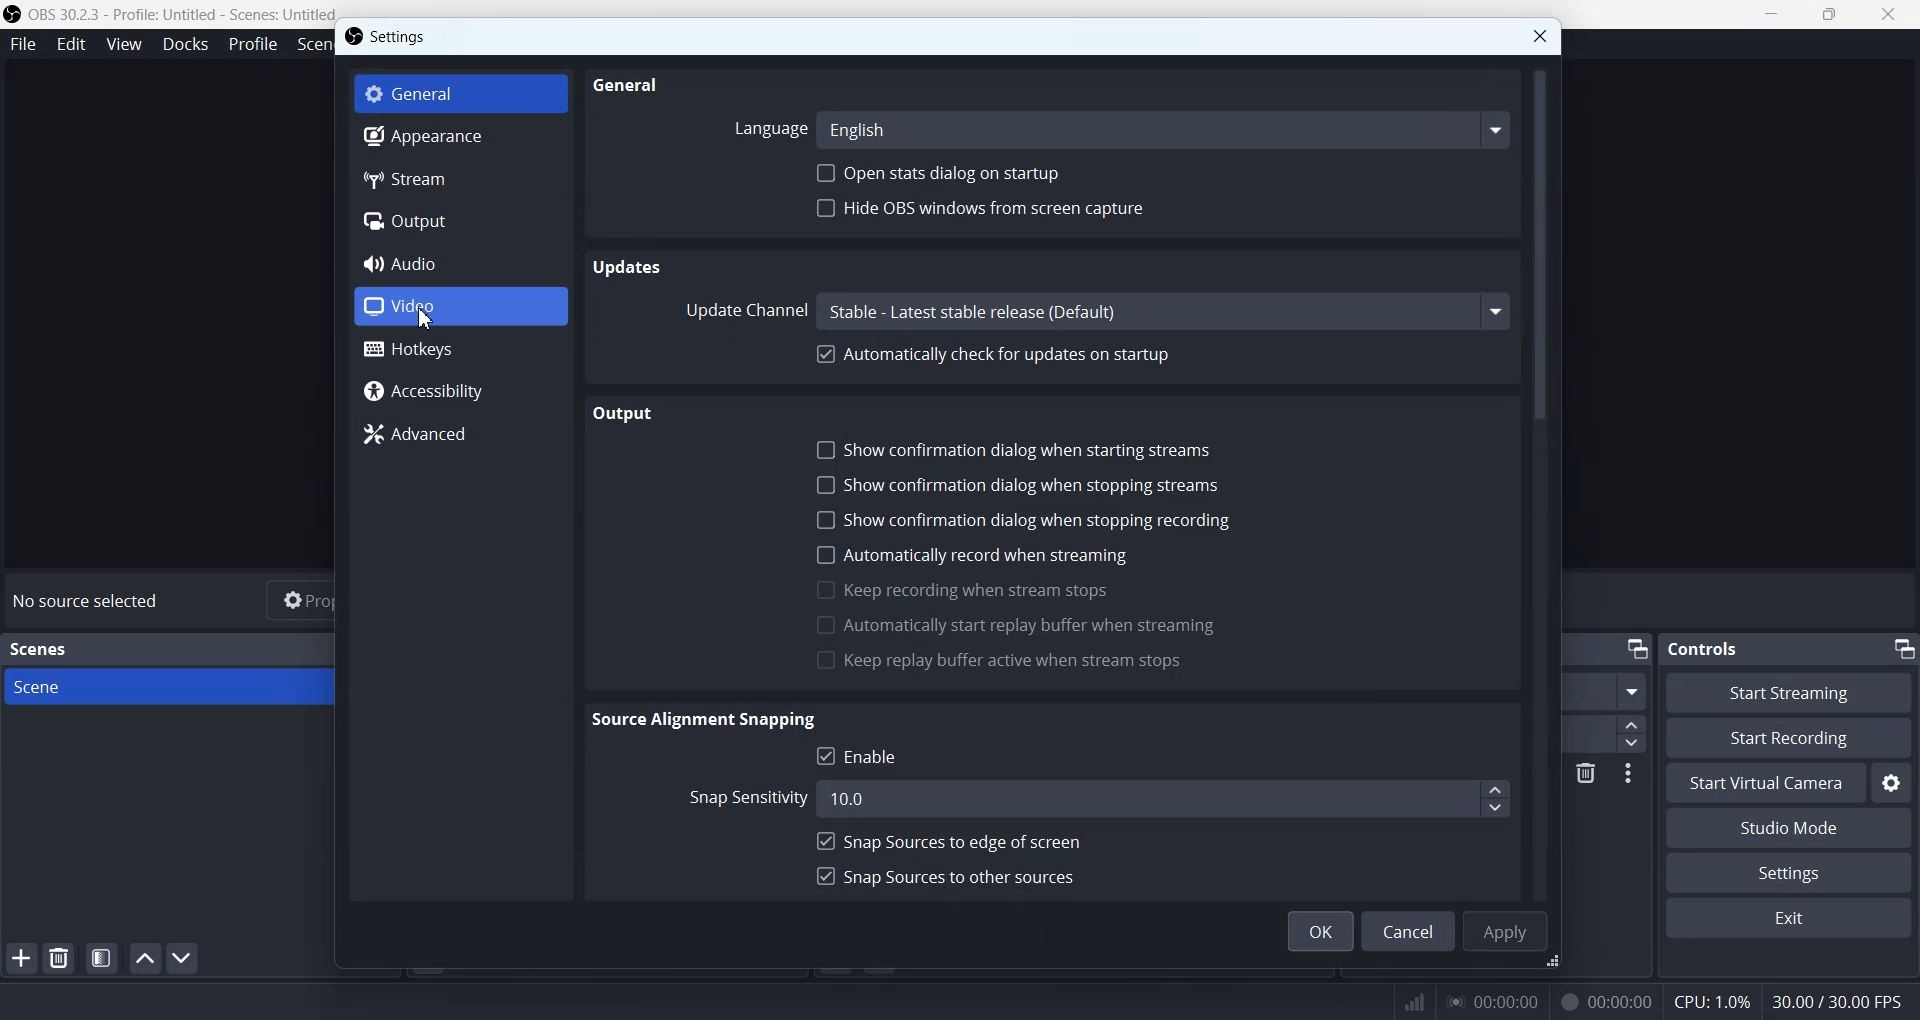 This screenshot has height=1020, width=1920. What do you see at coordinates (1093, 311) in the screenshot?
I see `Update Channel Stable-Latest stable release (Default)` at bounding box center [1093, 311].